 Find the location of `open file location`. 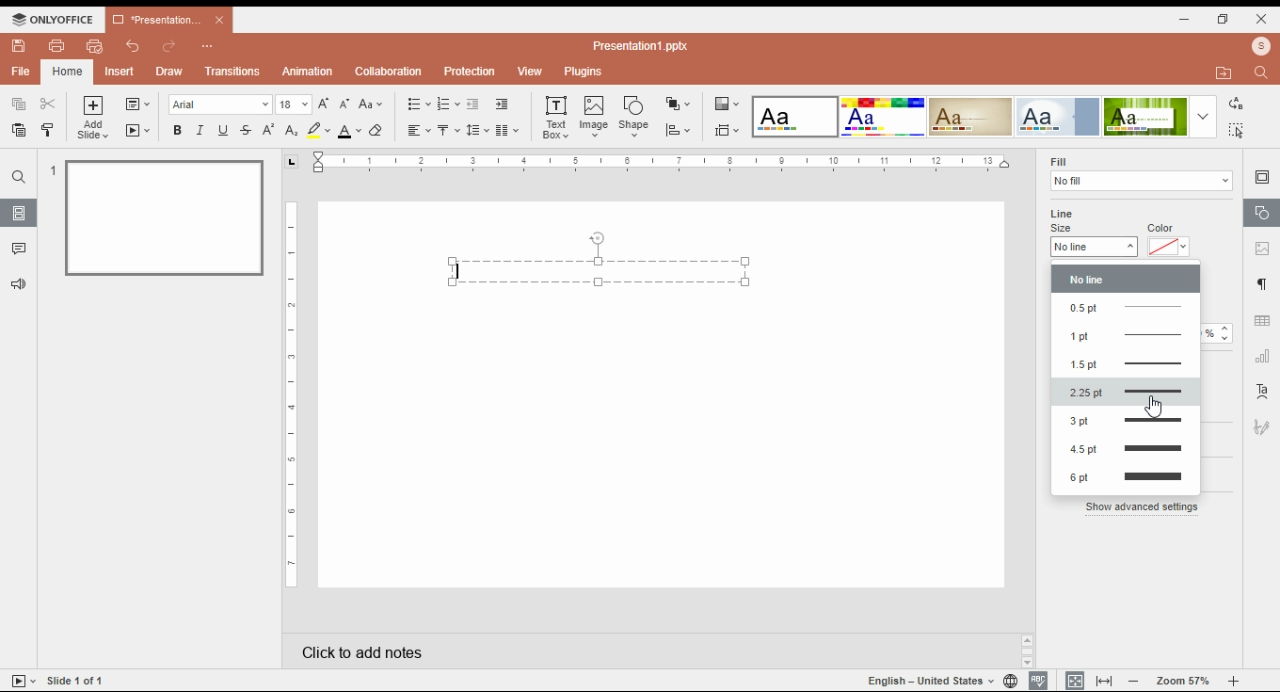

open file location is located at coordinates (1227, 72).